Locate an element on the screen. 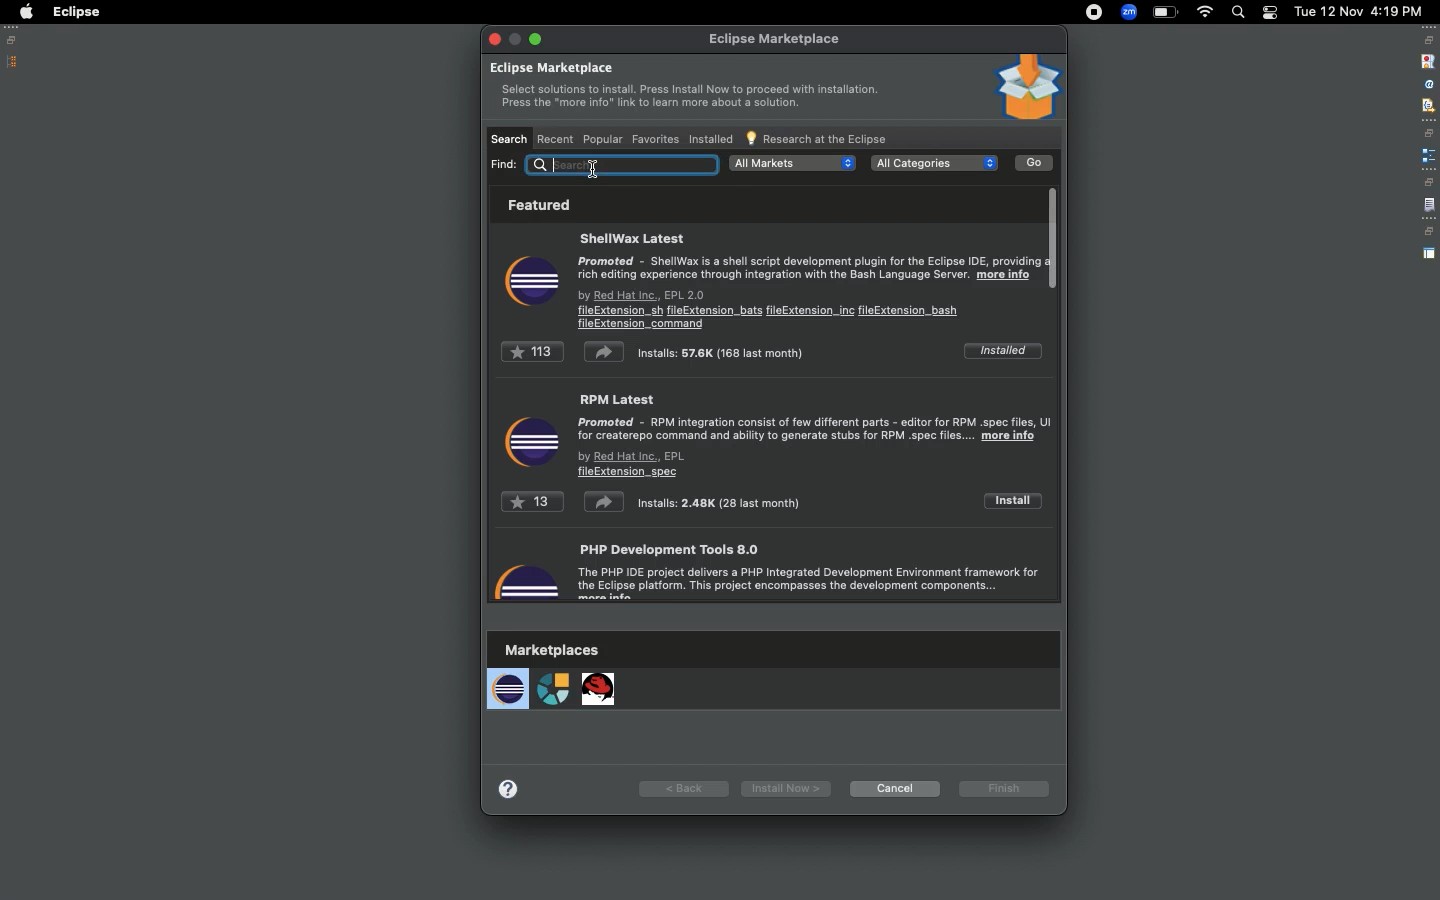  exit full screen is located at coordinates (538, 39).